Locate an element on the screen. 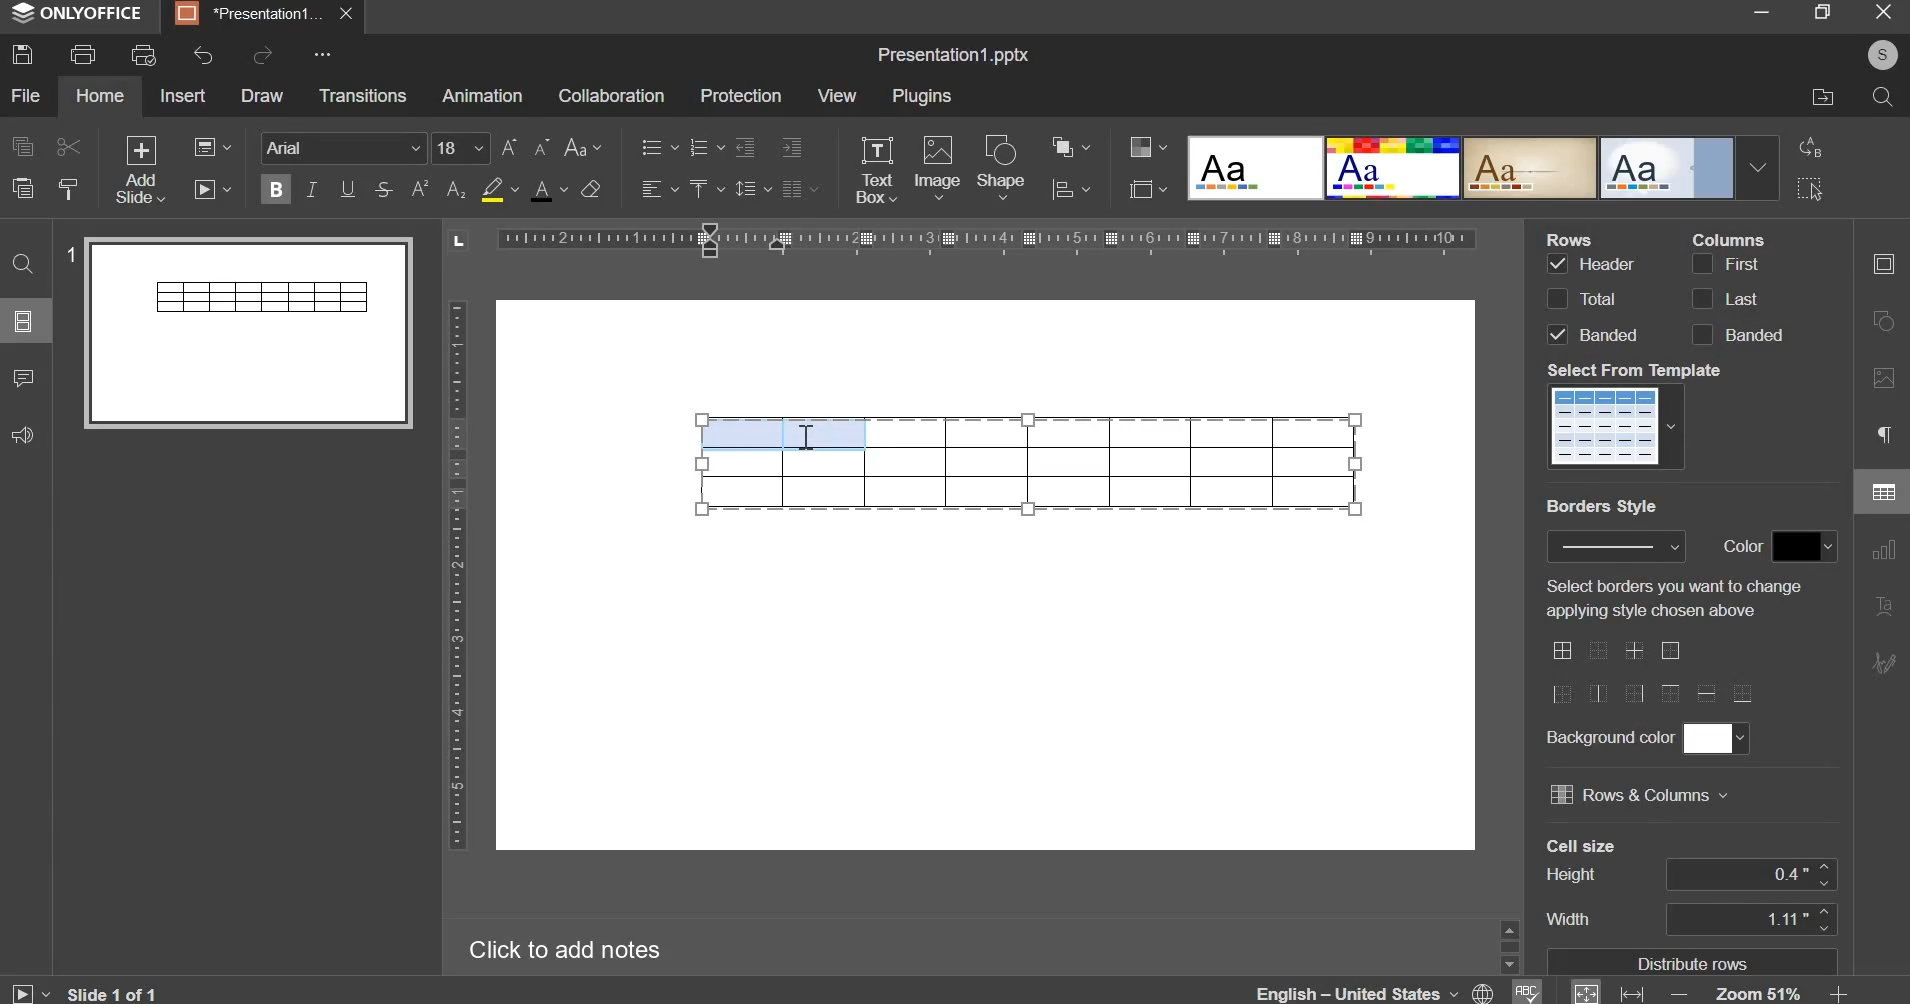 This screenshot has height=1004, width=1910. clear style is located at coordinates (590, 188).